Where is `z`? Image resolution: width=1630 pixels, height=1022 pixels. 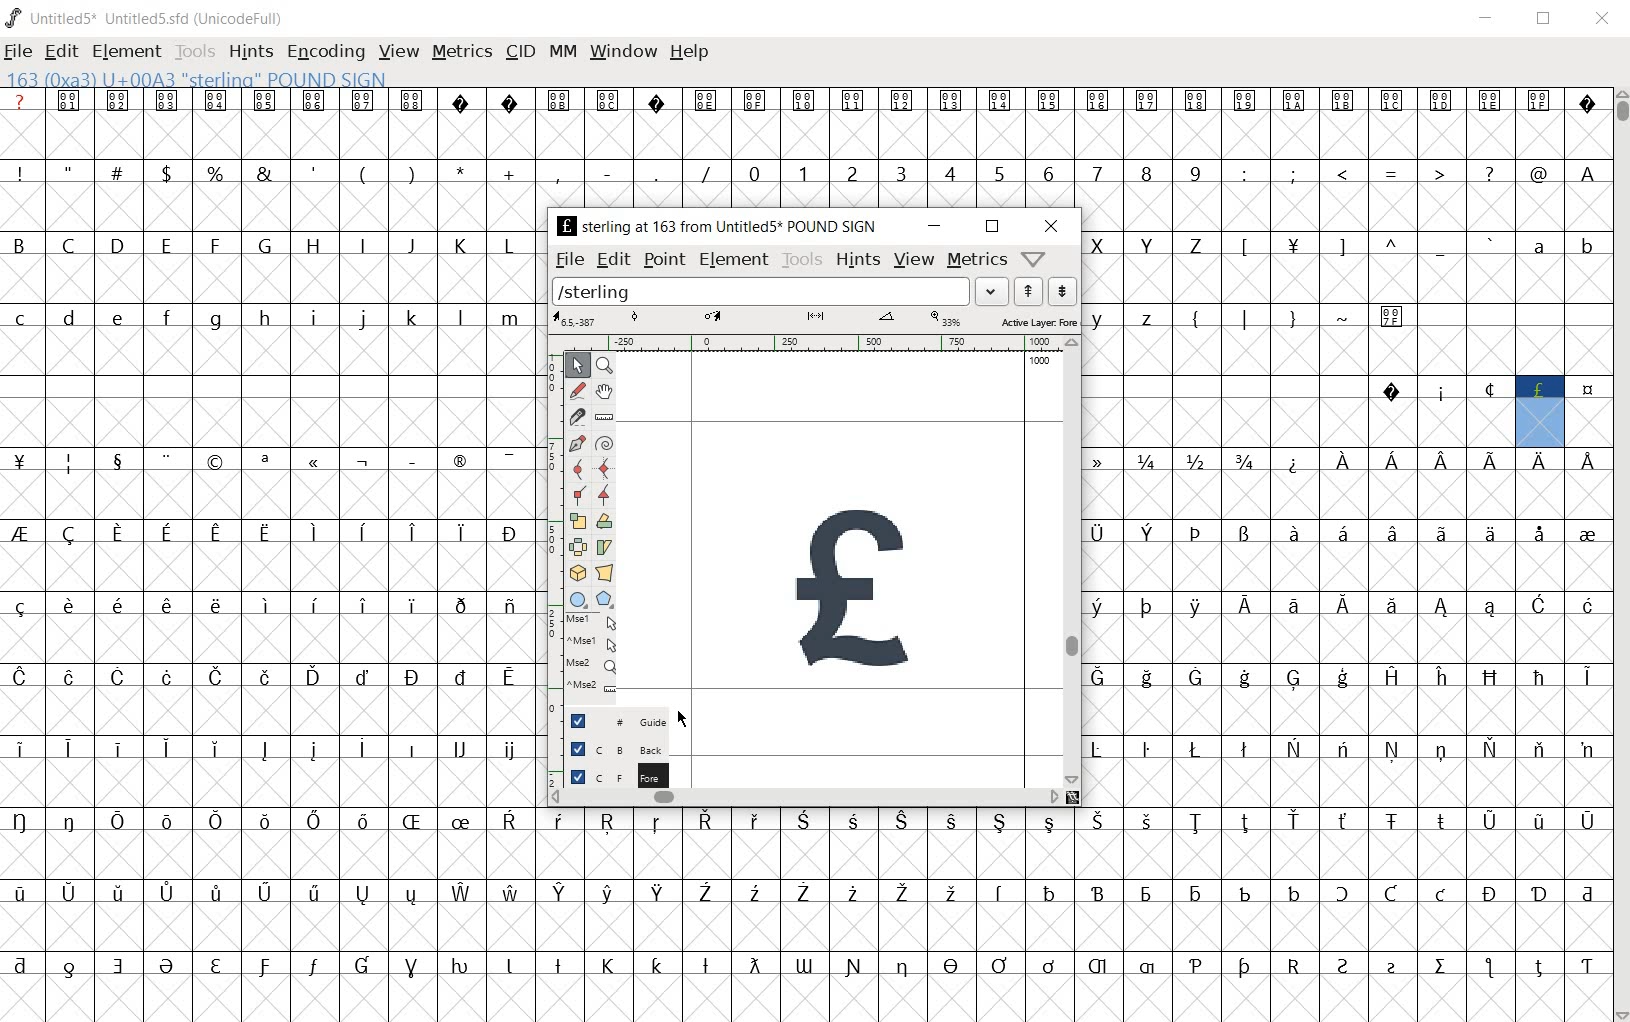 z is located at coordinates (1148, 316).